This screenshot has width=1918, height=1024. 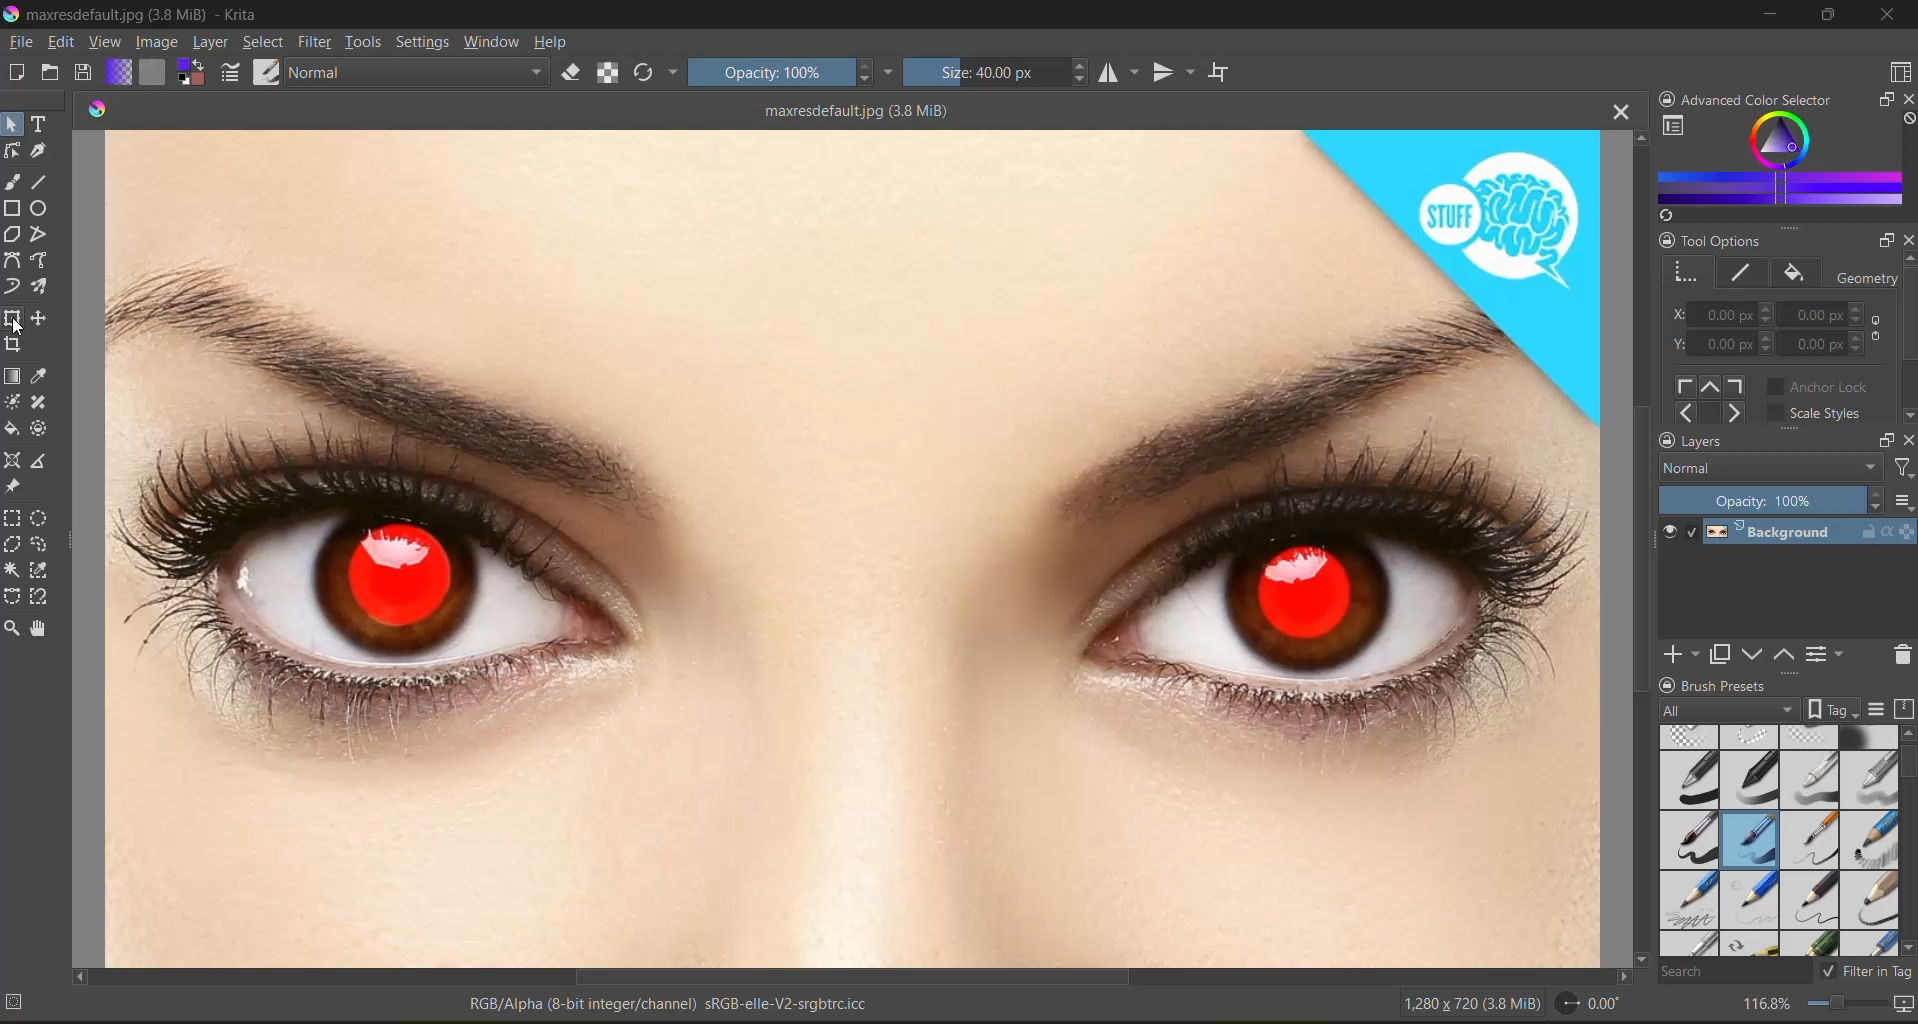 I want to click on options, so click(x=1902, y=501).